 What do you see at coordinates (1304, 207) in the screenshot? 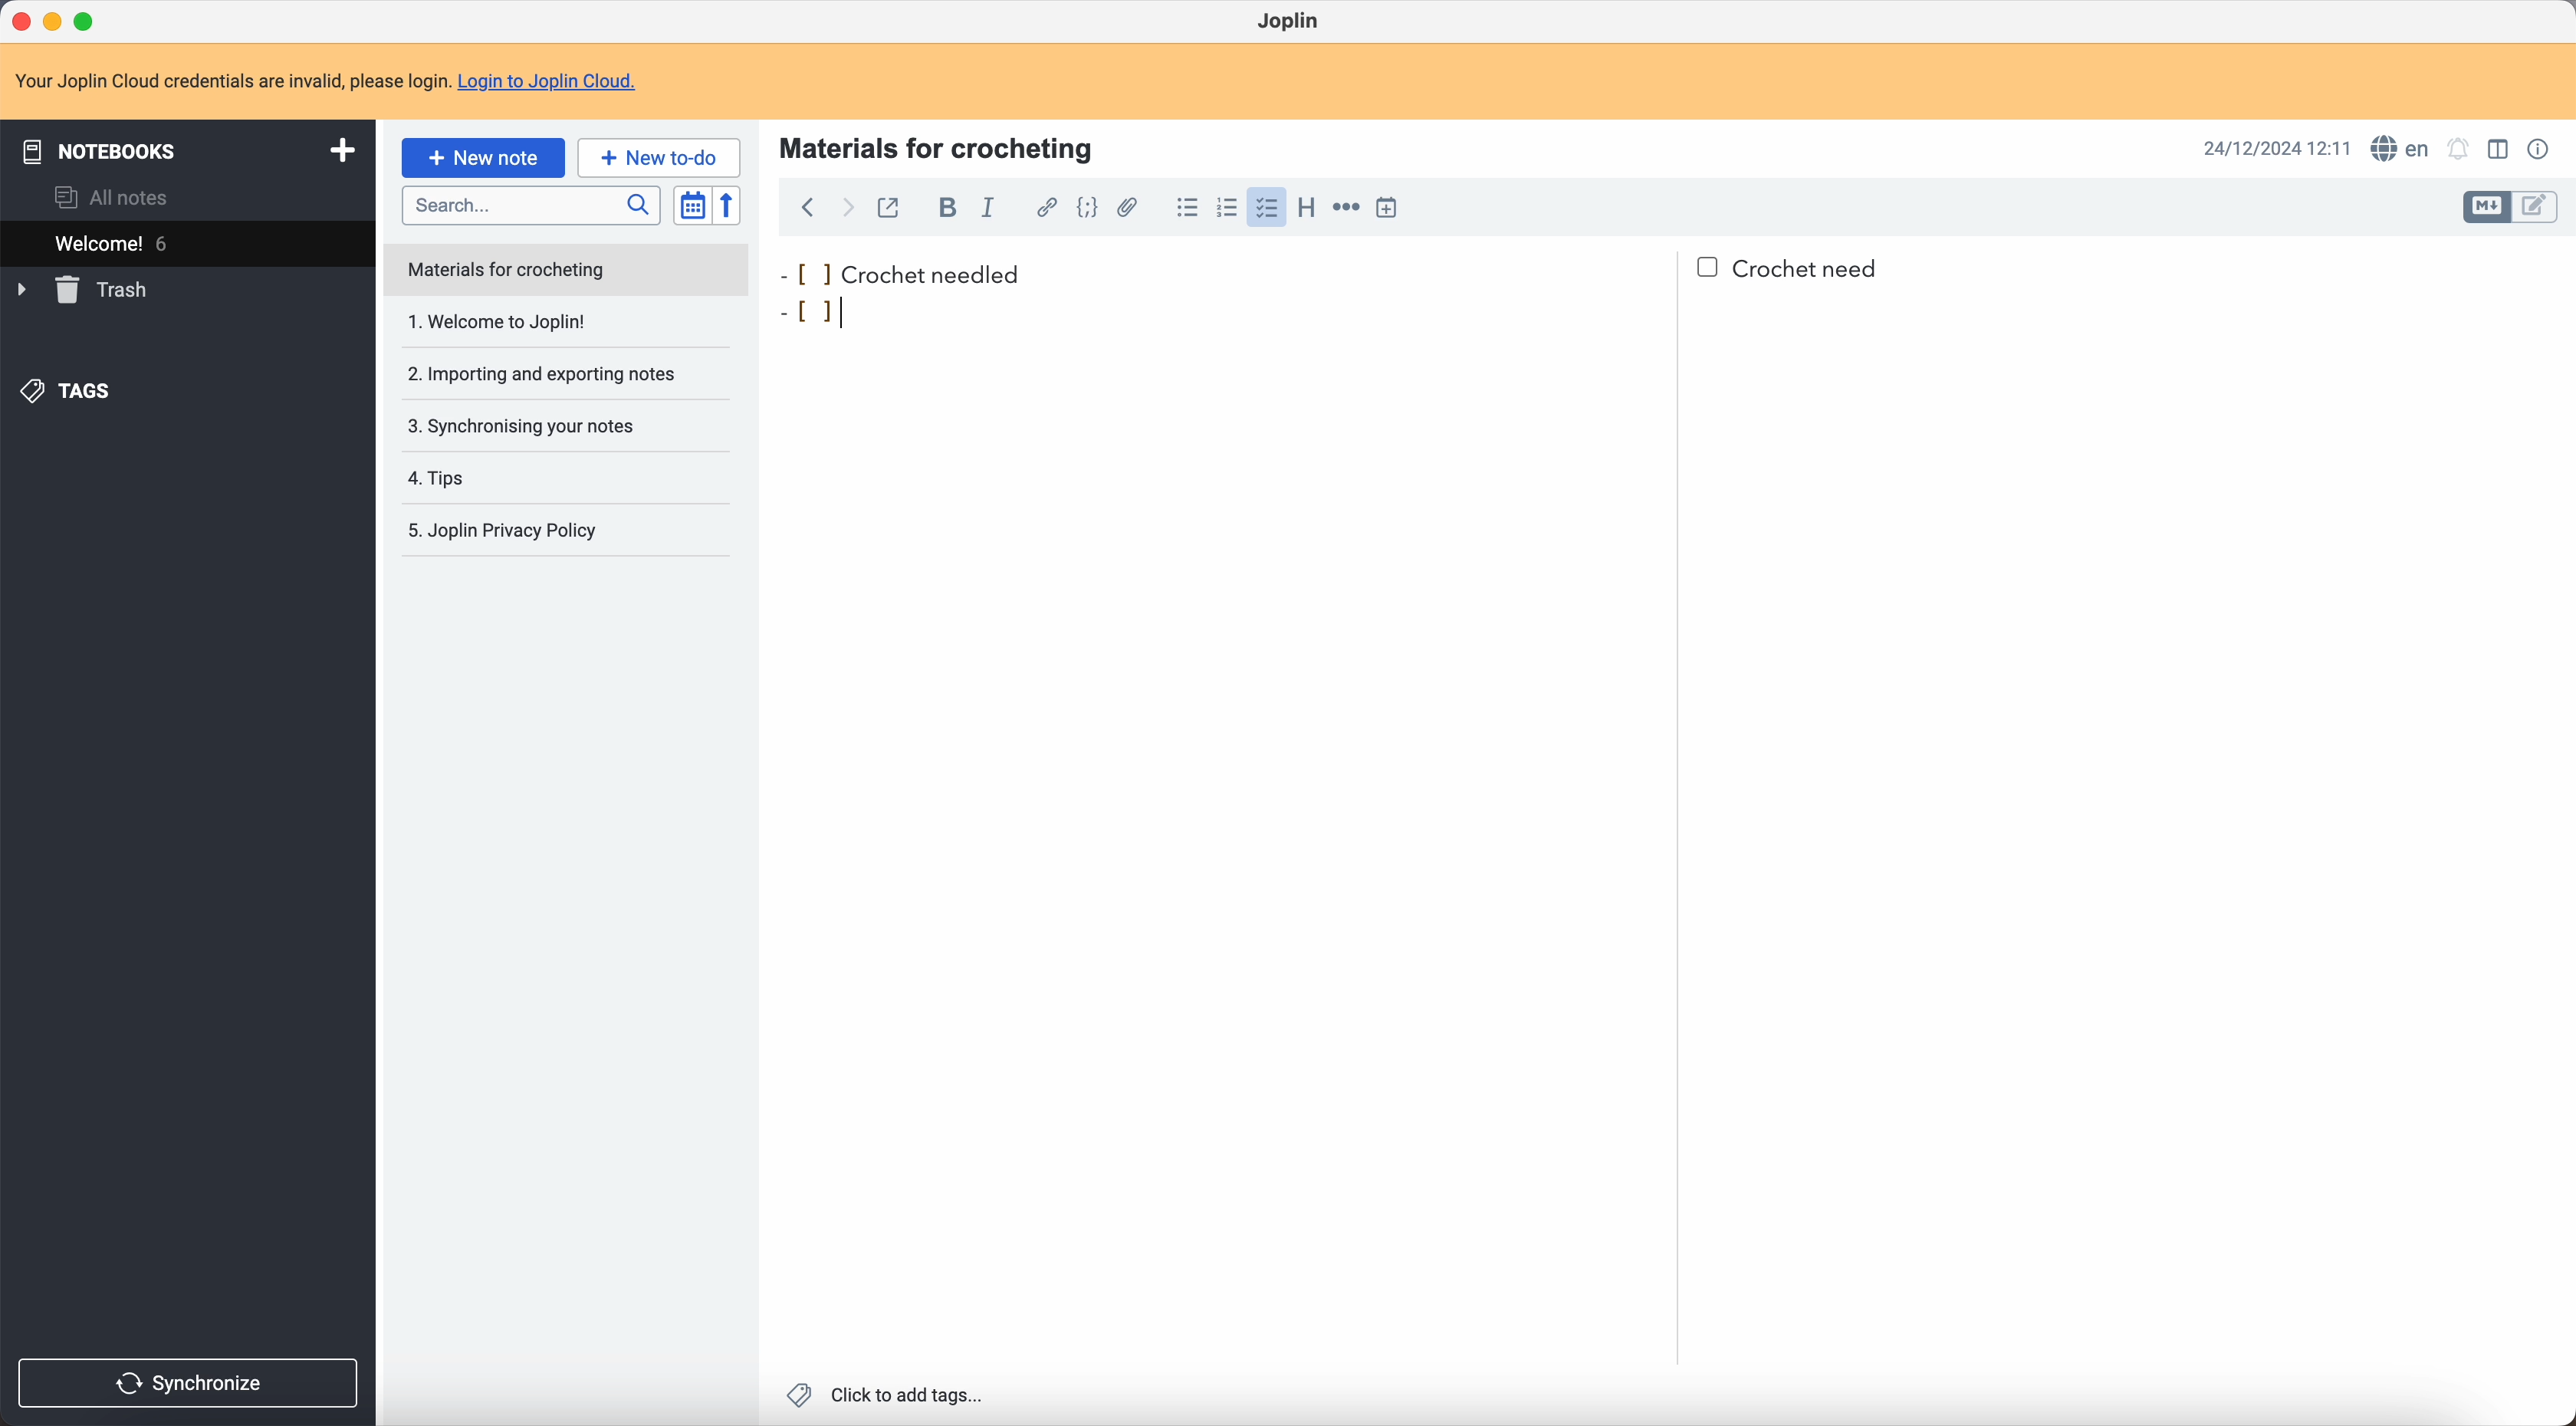
I see `heading` at bounding box center [1304, 207].